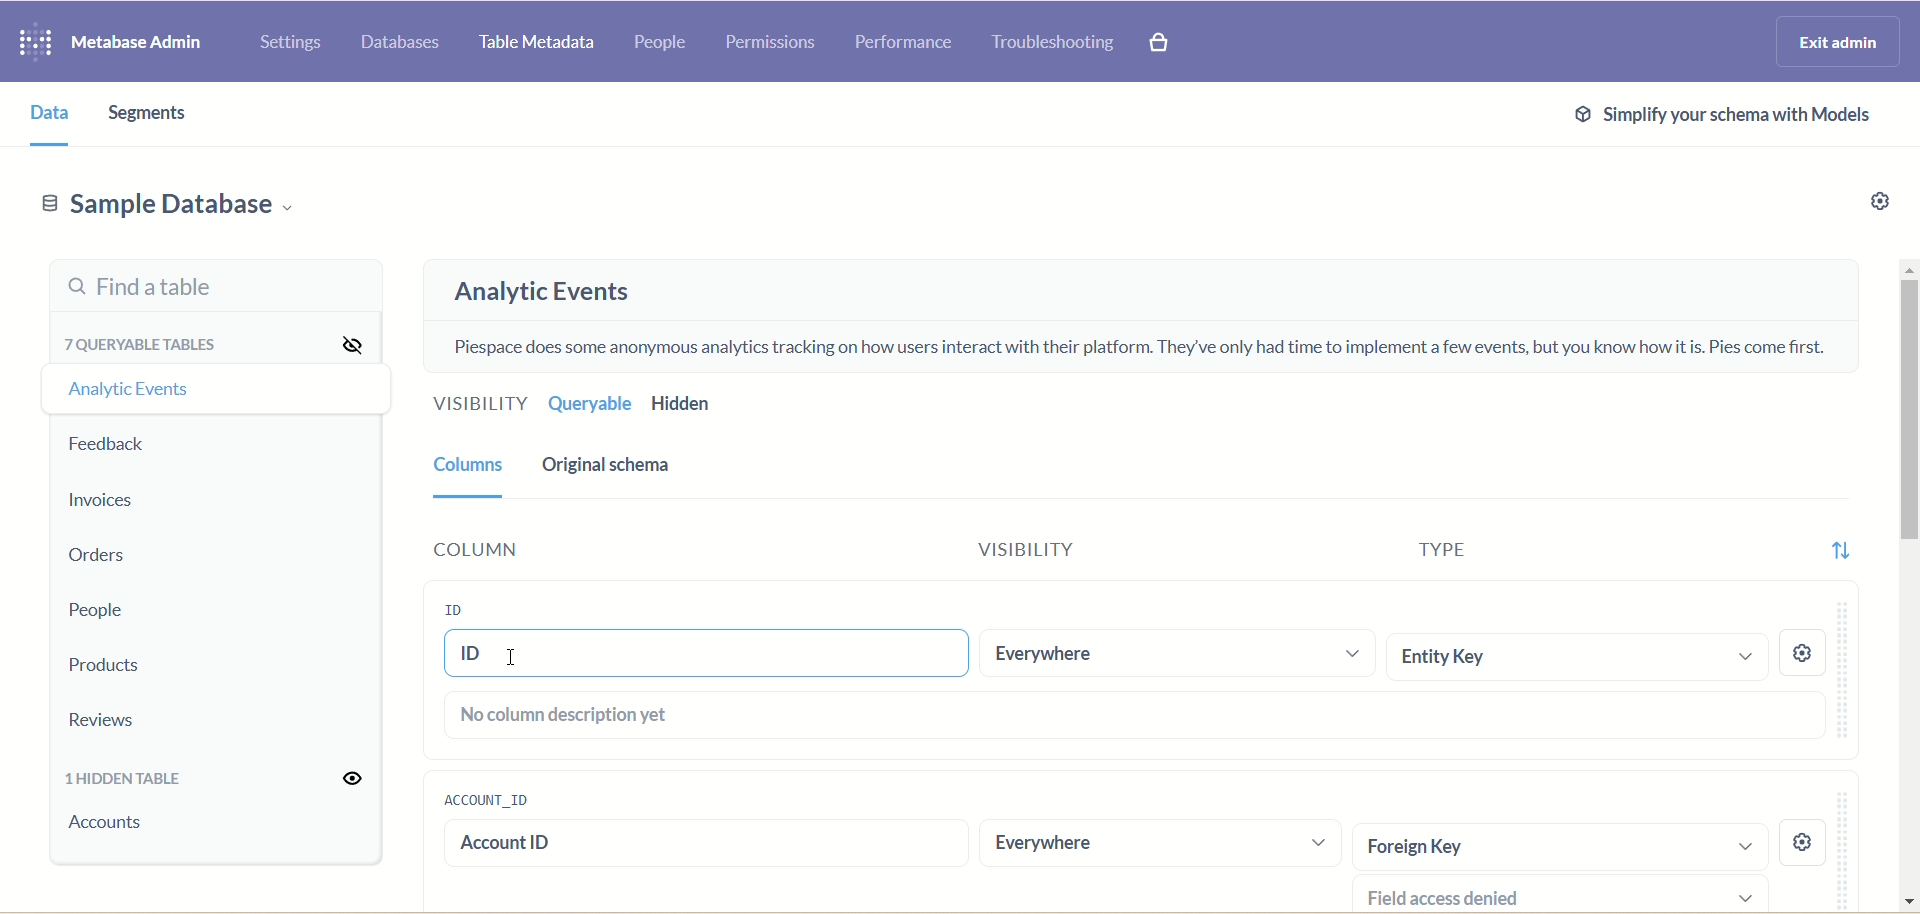 The width and height of the screenshot is (1920, 914). I want to click on Exit admin, so click(1828, 43).